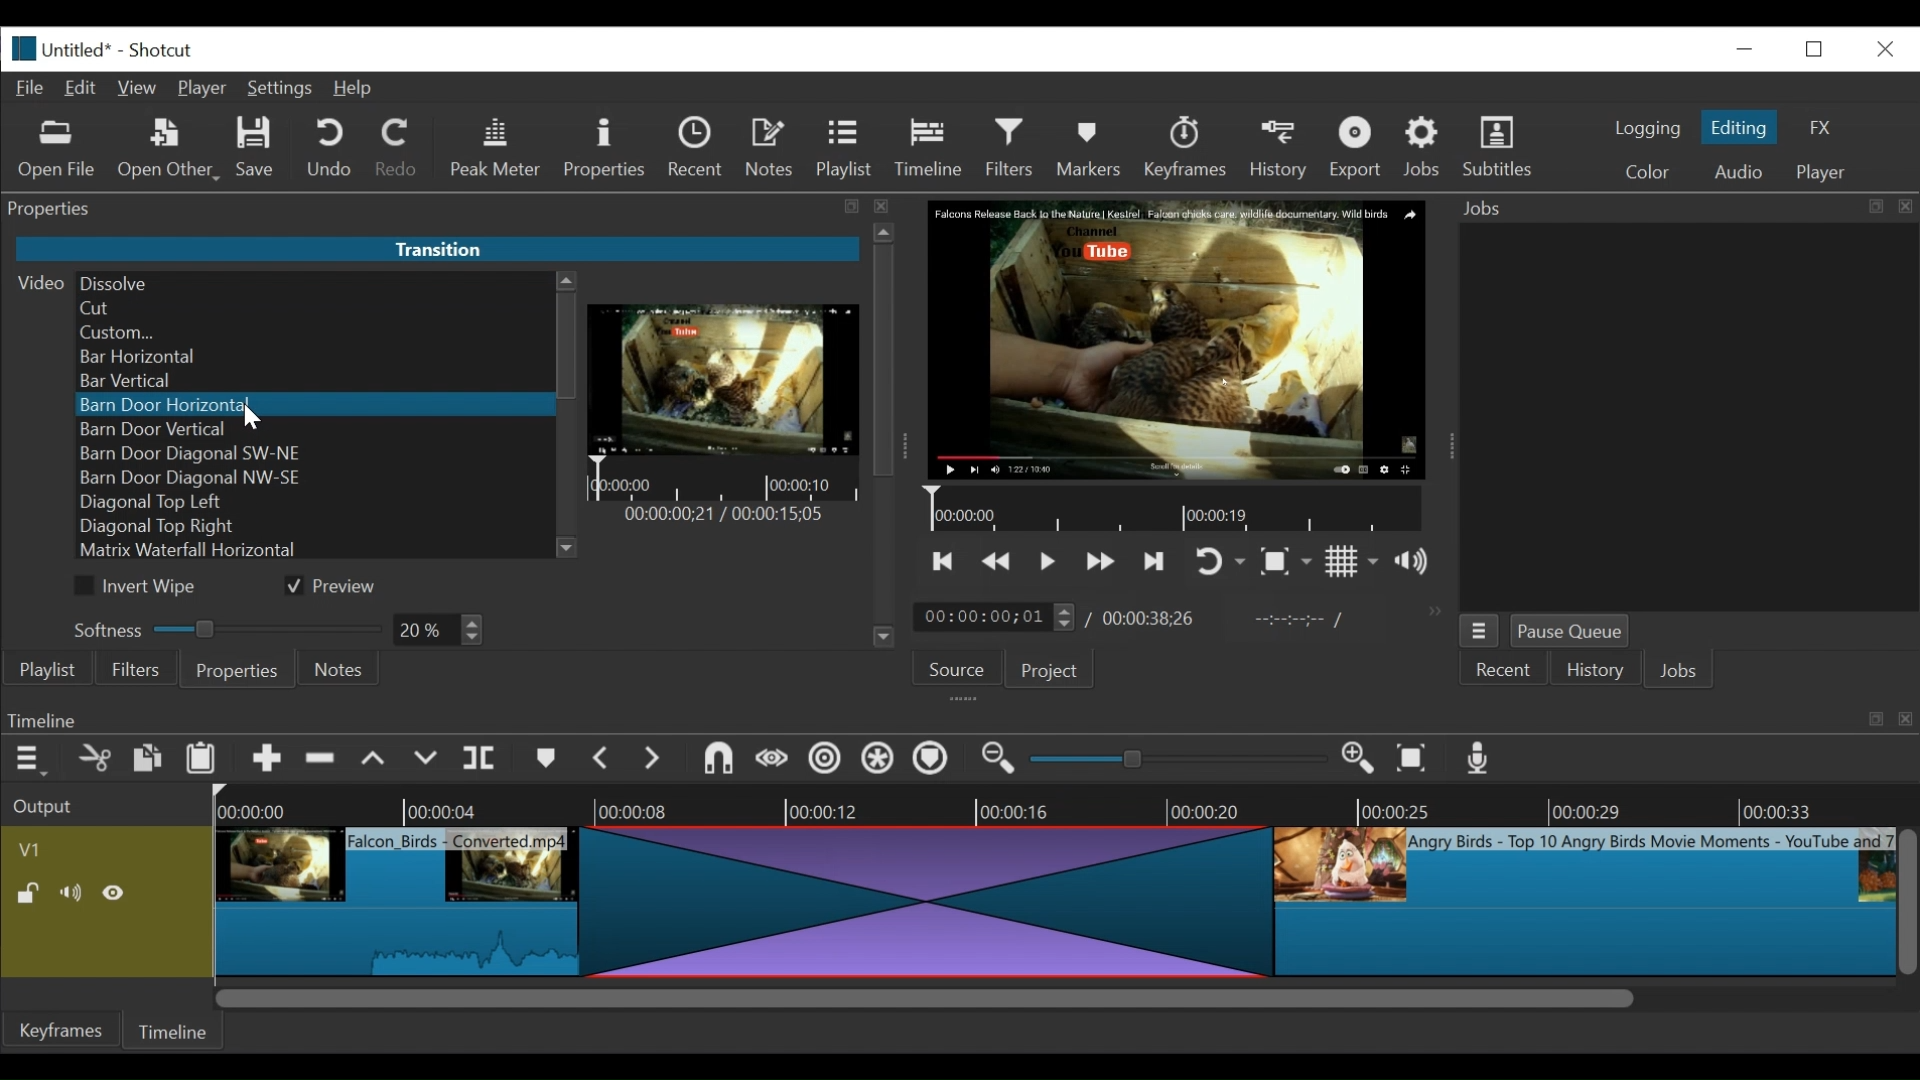 This screenshot has width=1920, height=1080. Describe the element at coordinates (1688, 416) in the screenshot. I see `jobs panel` at that location.